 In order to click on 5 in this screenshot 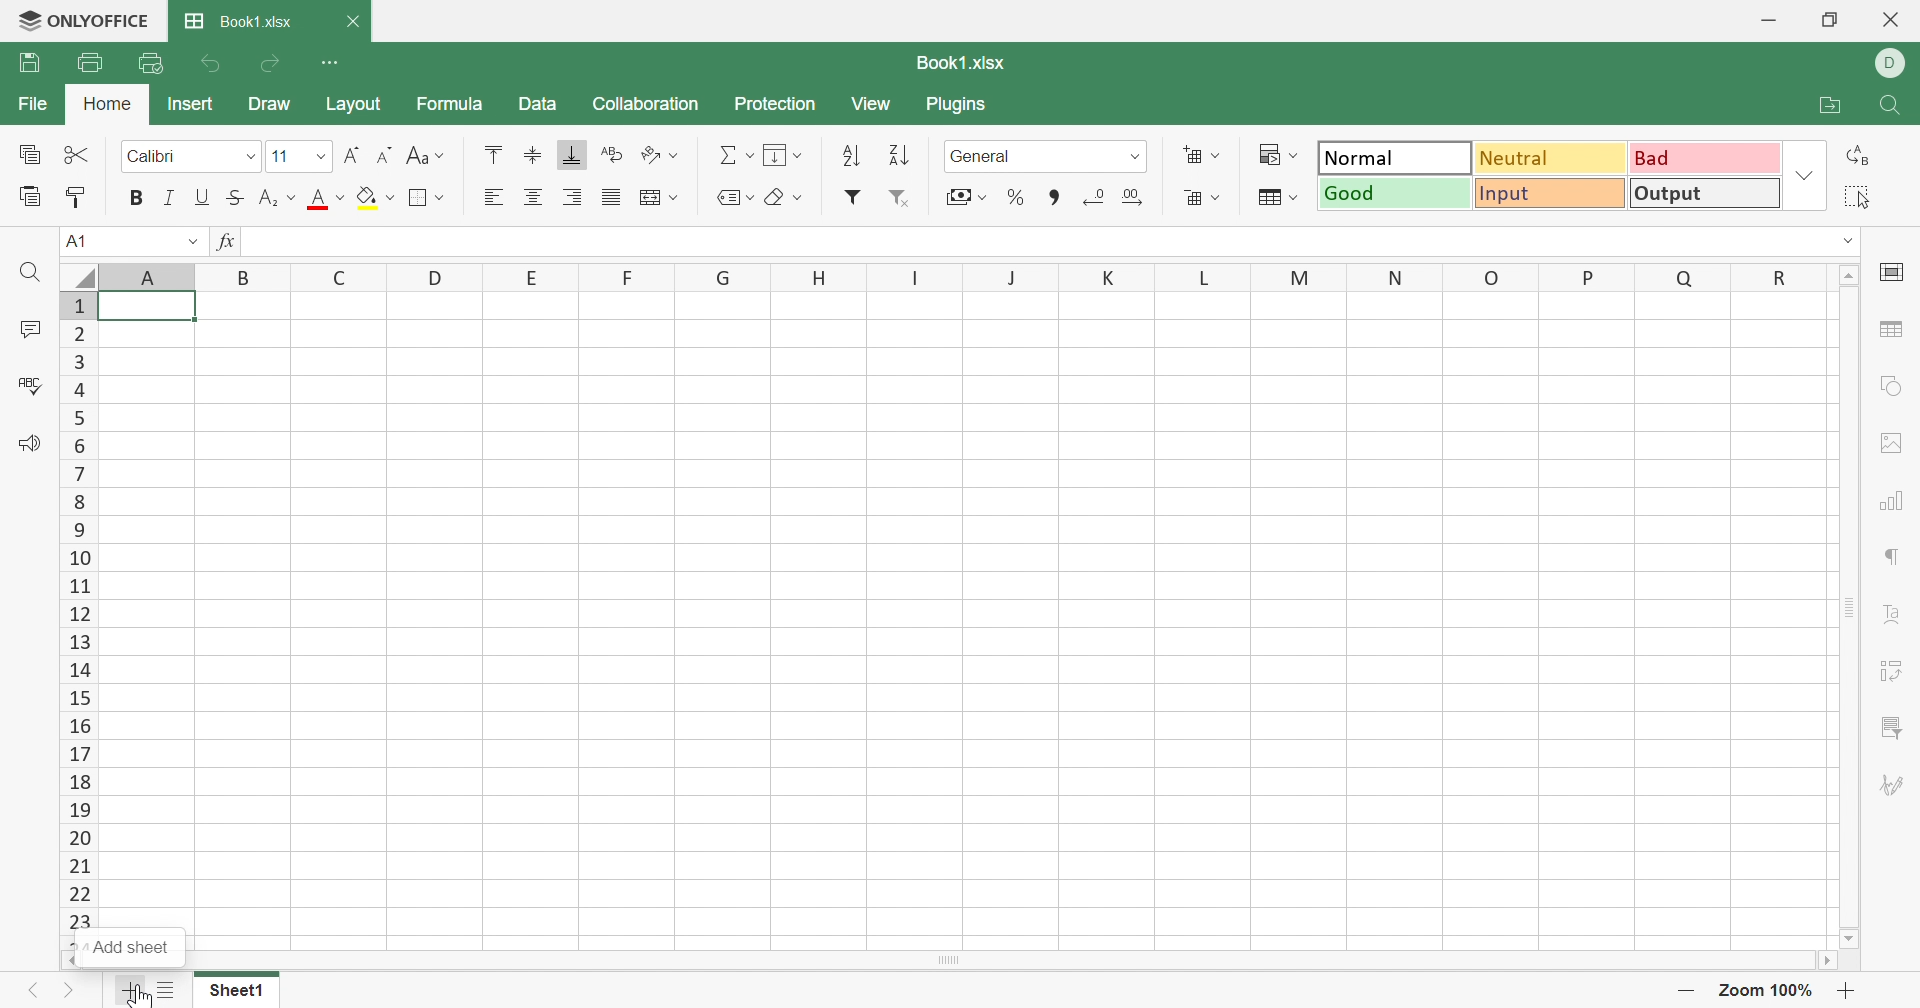, I will do `click(83, 420)`.